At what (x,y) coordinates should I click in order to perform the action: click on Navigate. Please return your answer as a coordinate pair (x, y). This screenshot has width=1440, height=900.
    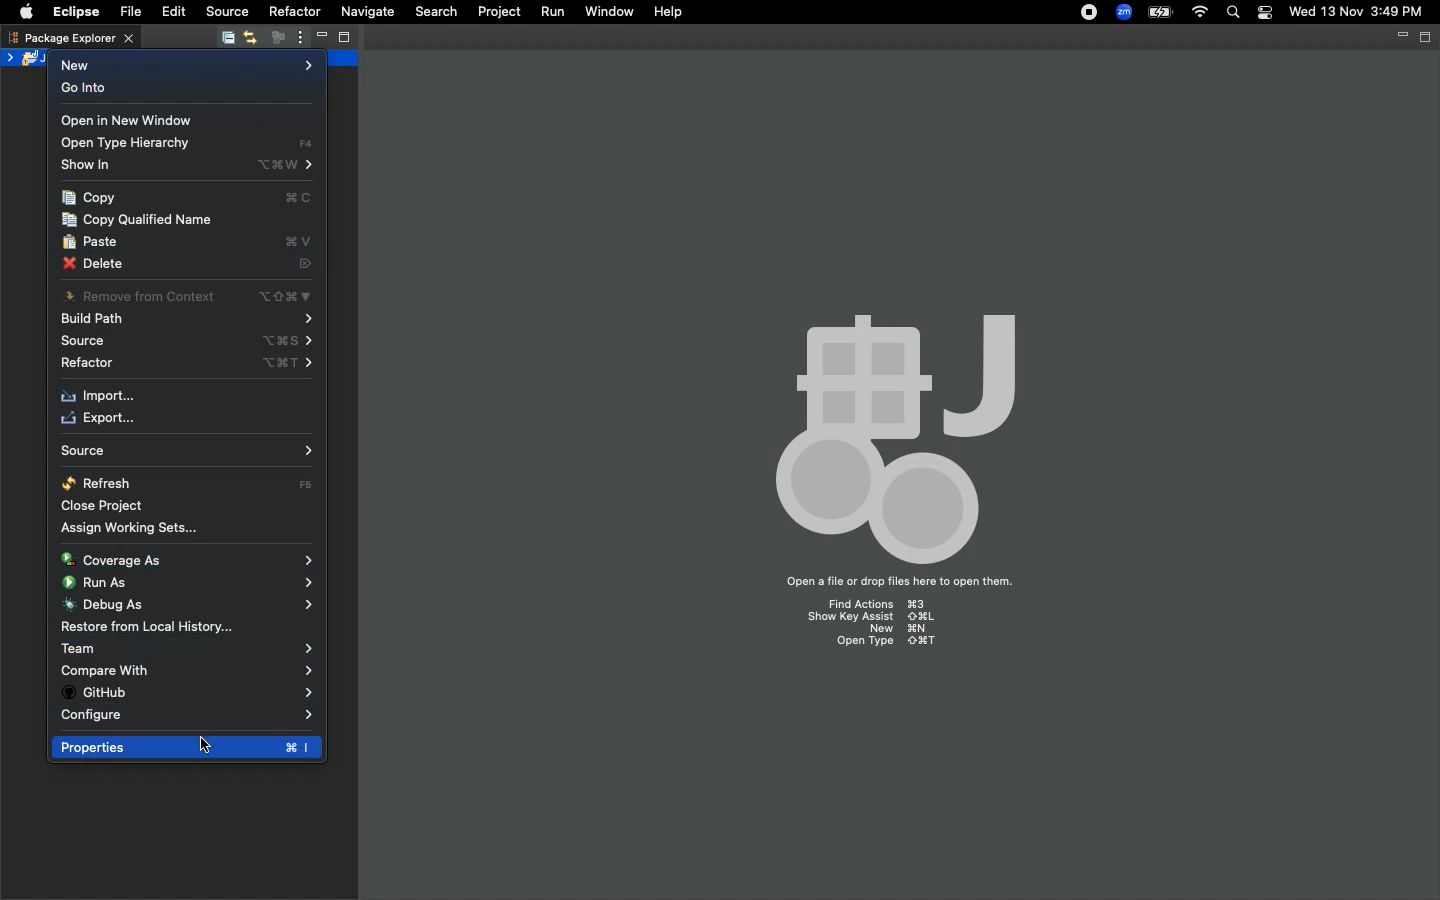
    Looking at the image, I should click on (367, 14).